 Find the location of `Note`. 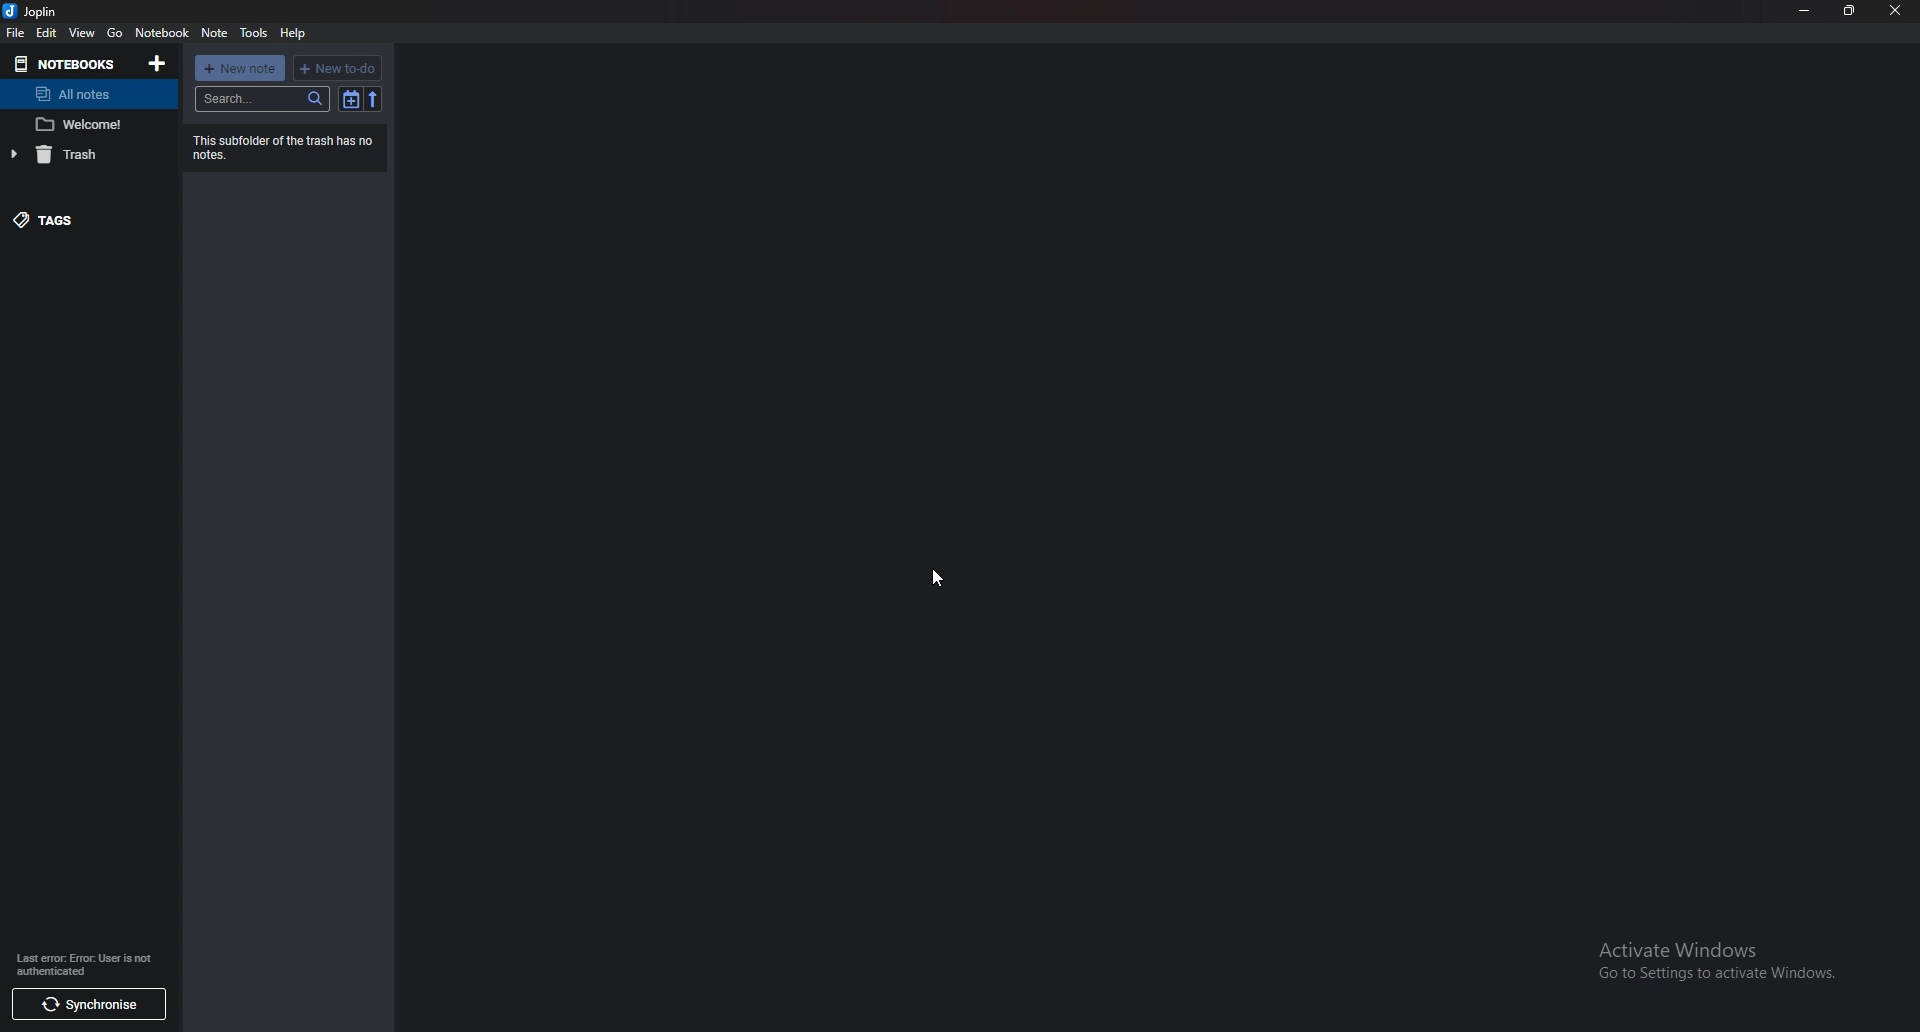

Note is located at coordinates (216, 32).